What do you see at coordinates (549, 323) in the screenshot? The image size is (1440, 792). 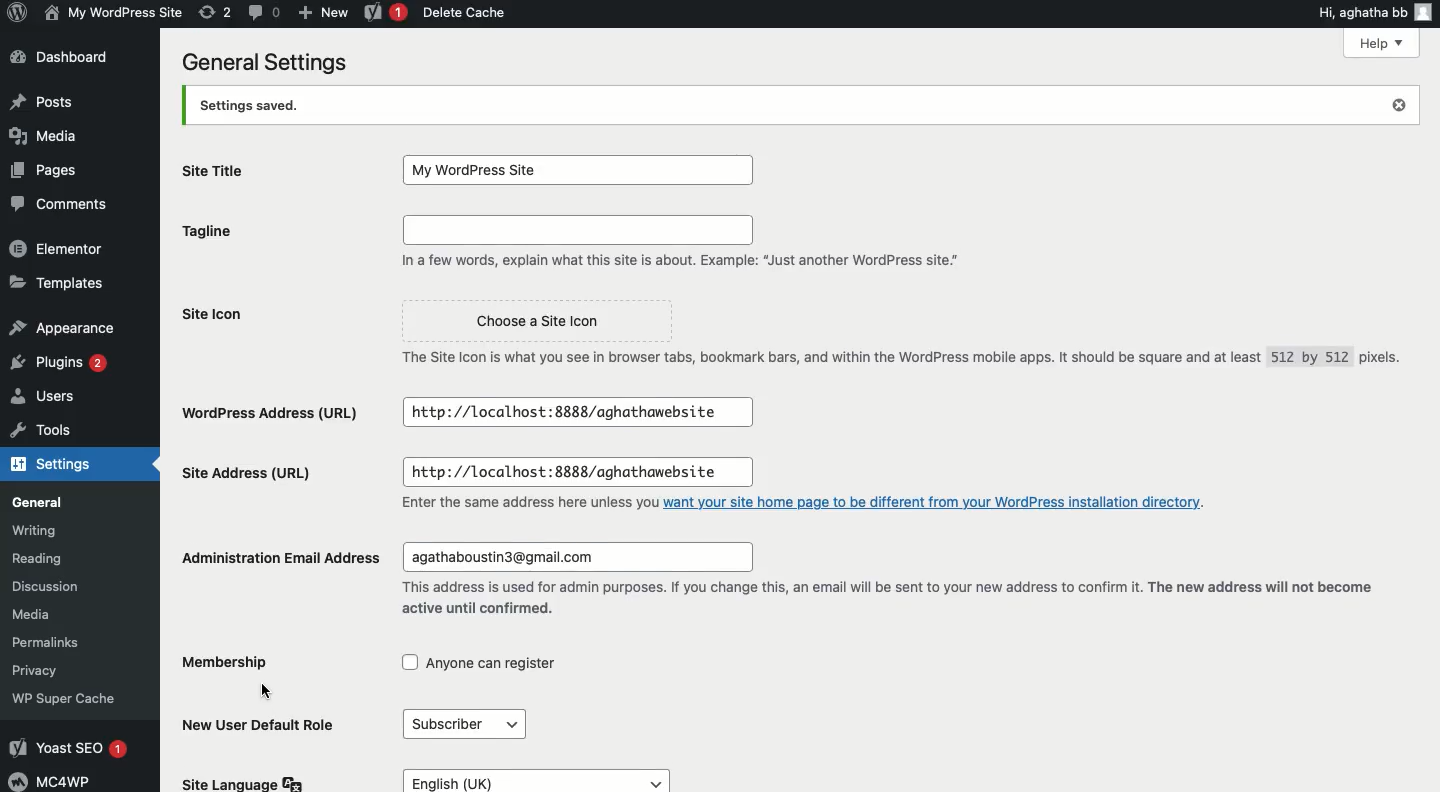 I see `Choose a Site Icon` at bounding box center [549, 323].